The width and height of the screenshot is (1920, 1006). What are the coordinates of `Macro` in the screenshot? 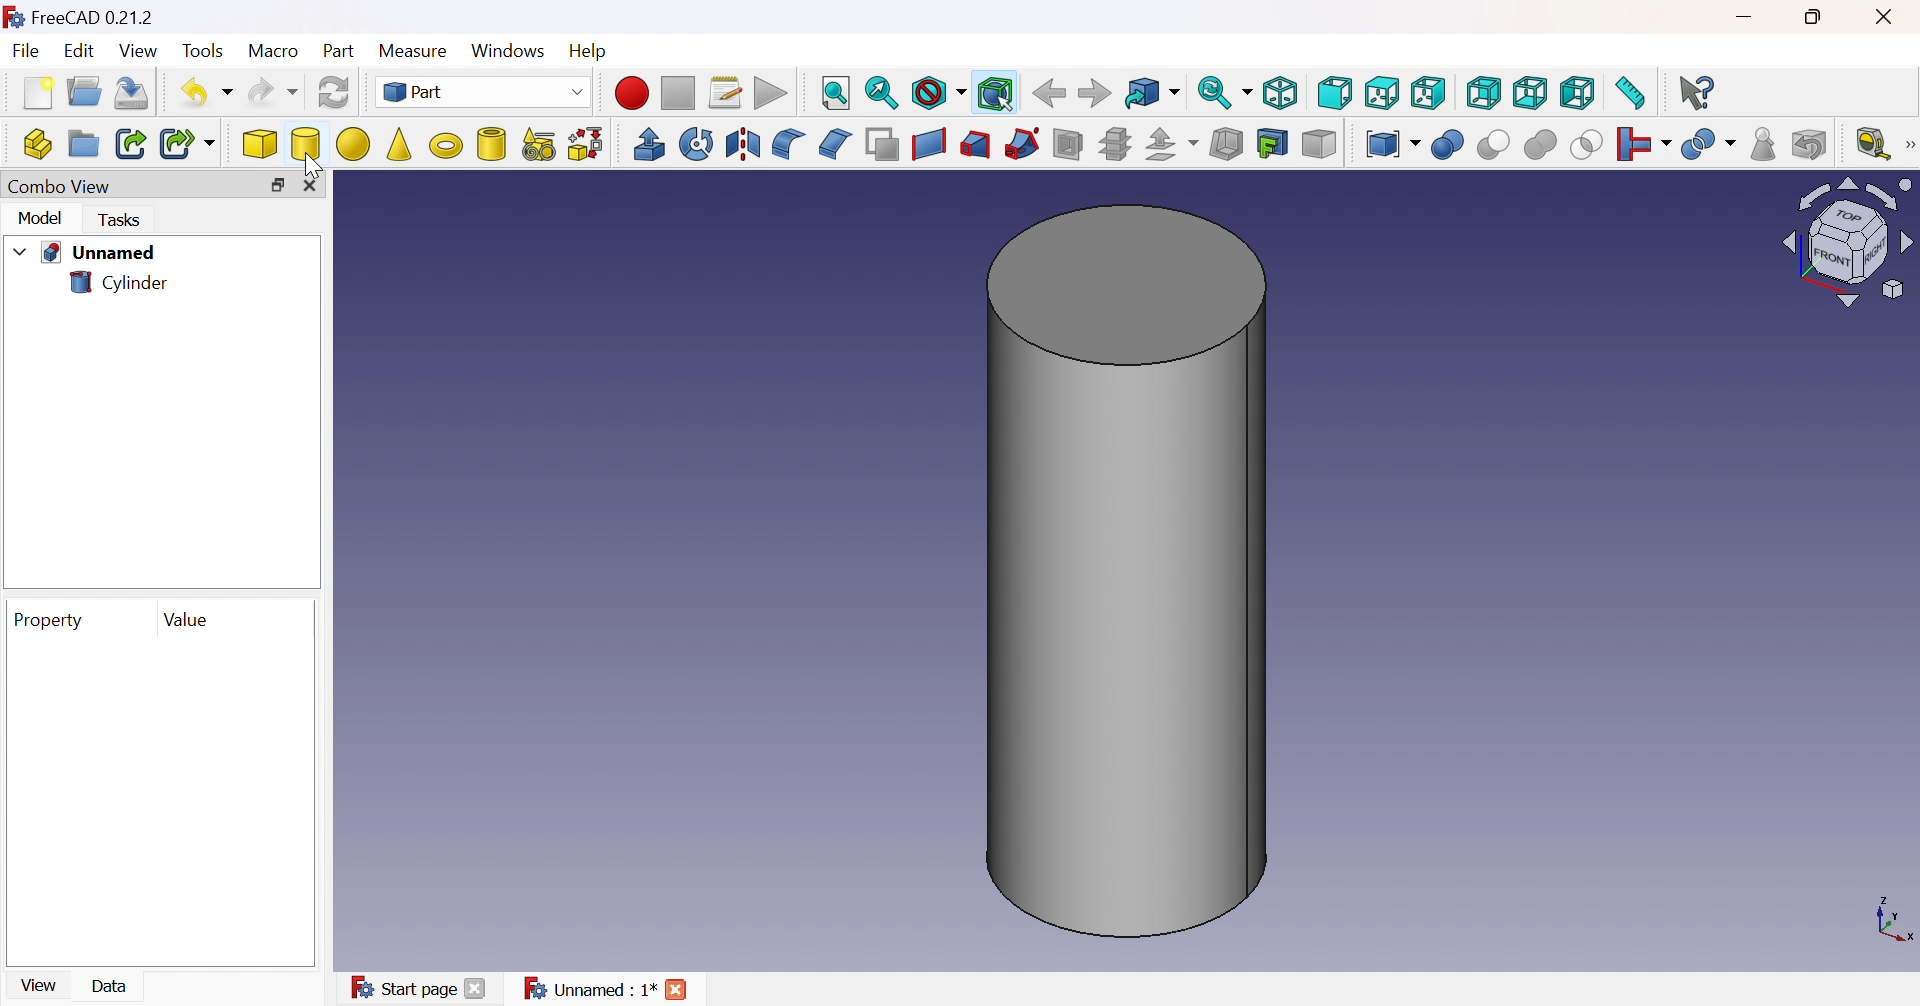 It's located at (275, 55).